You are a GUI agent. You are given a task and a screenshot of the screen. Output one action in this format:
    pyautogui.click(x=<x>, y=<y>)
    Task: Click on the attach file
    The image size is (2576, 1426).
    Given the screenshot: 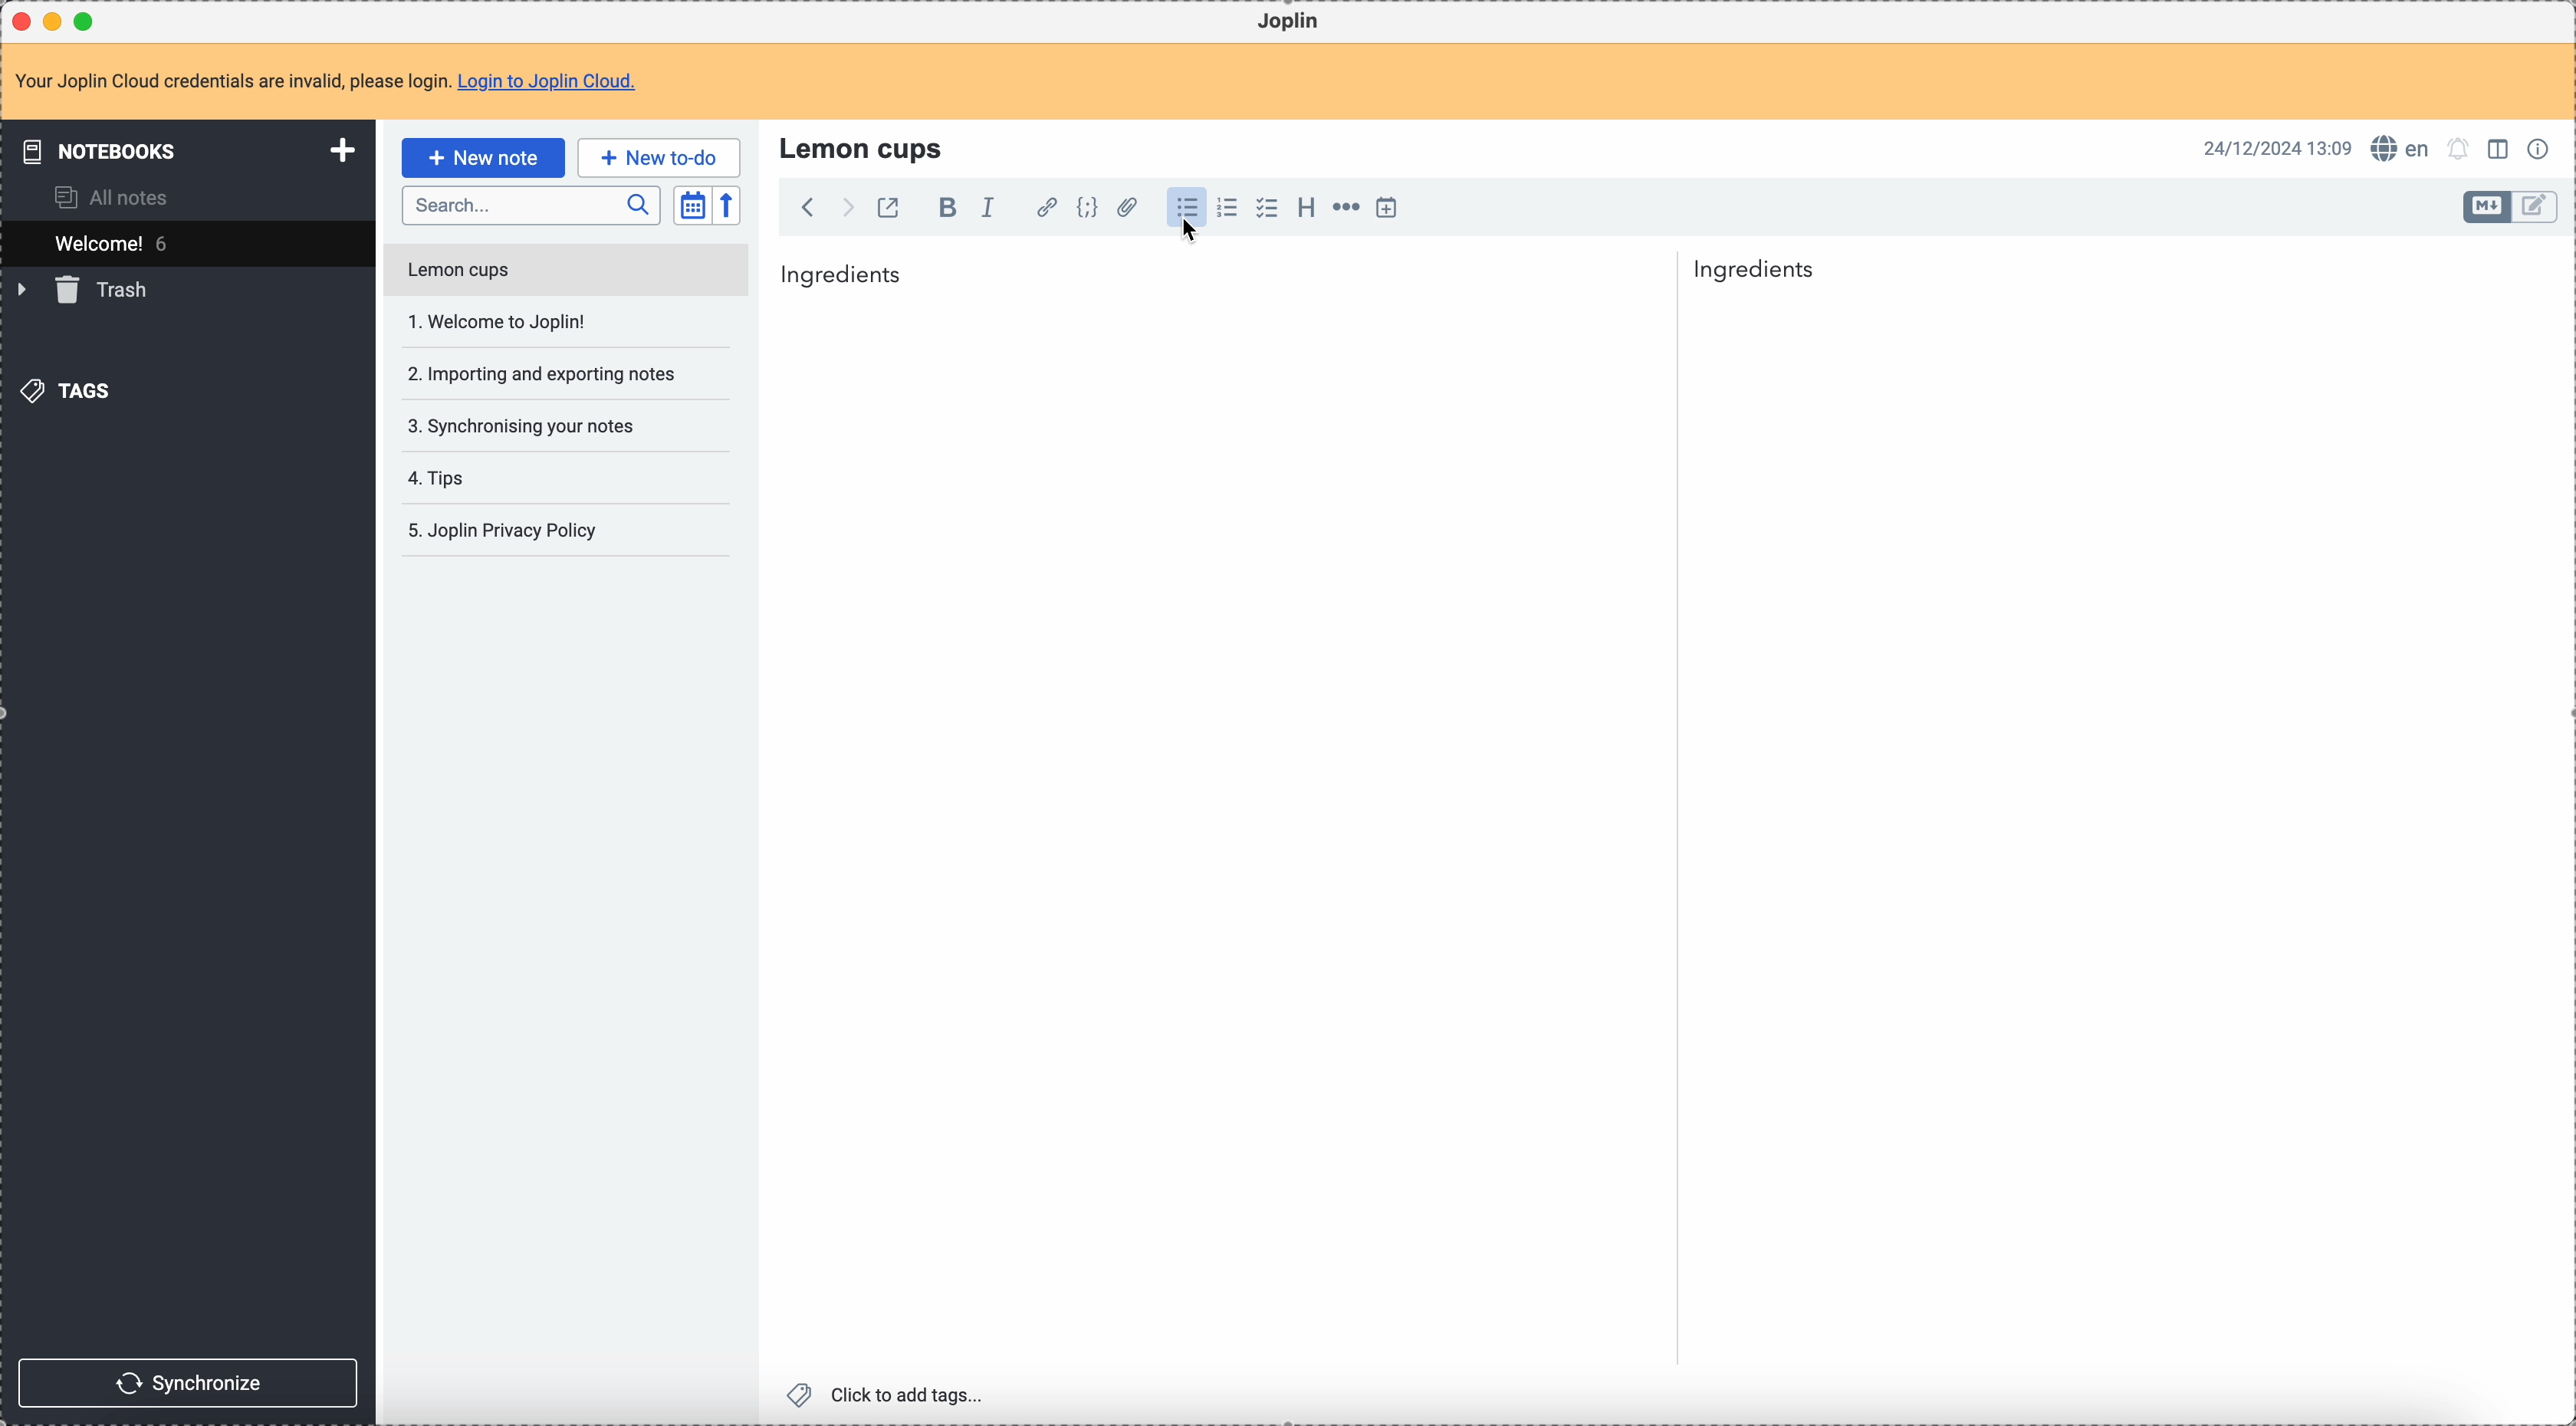 What is the action you would take?
    pyautogui.click(x=1124, y=209)
    